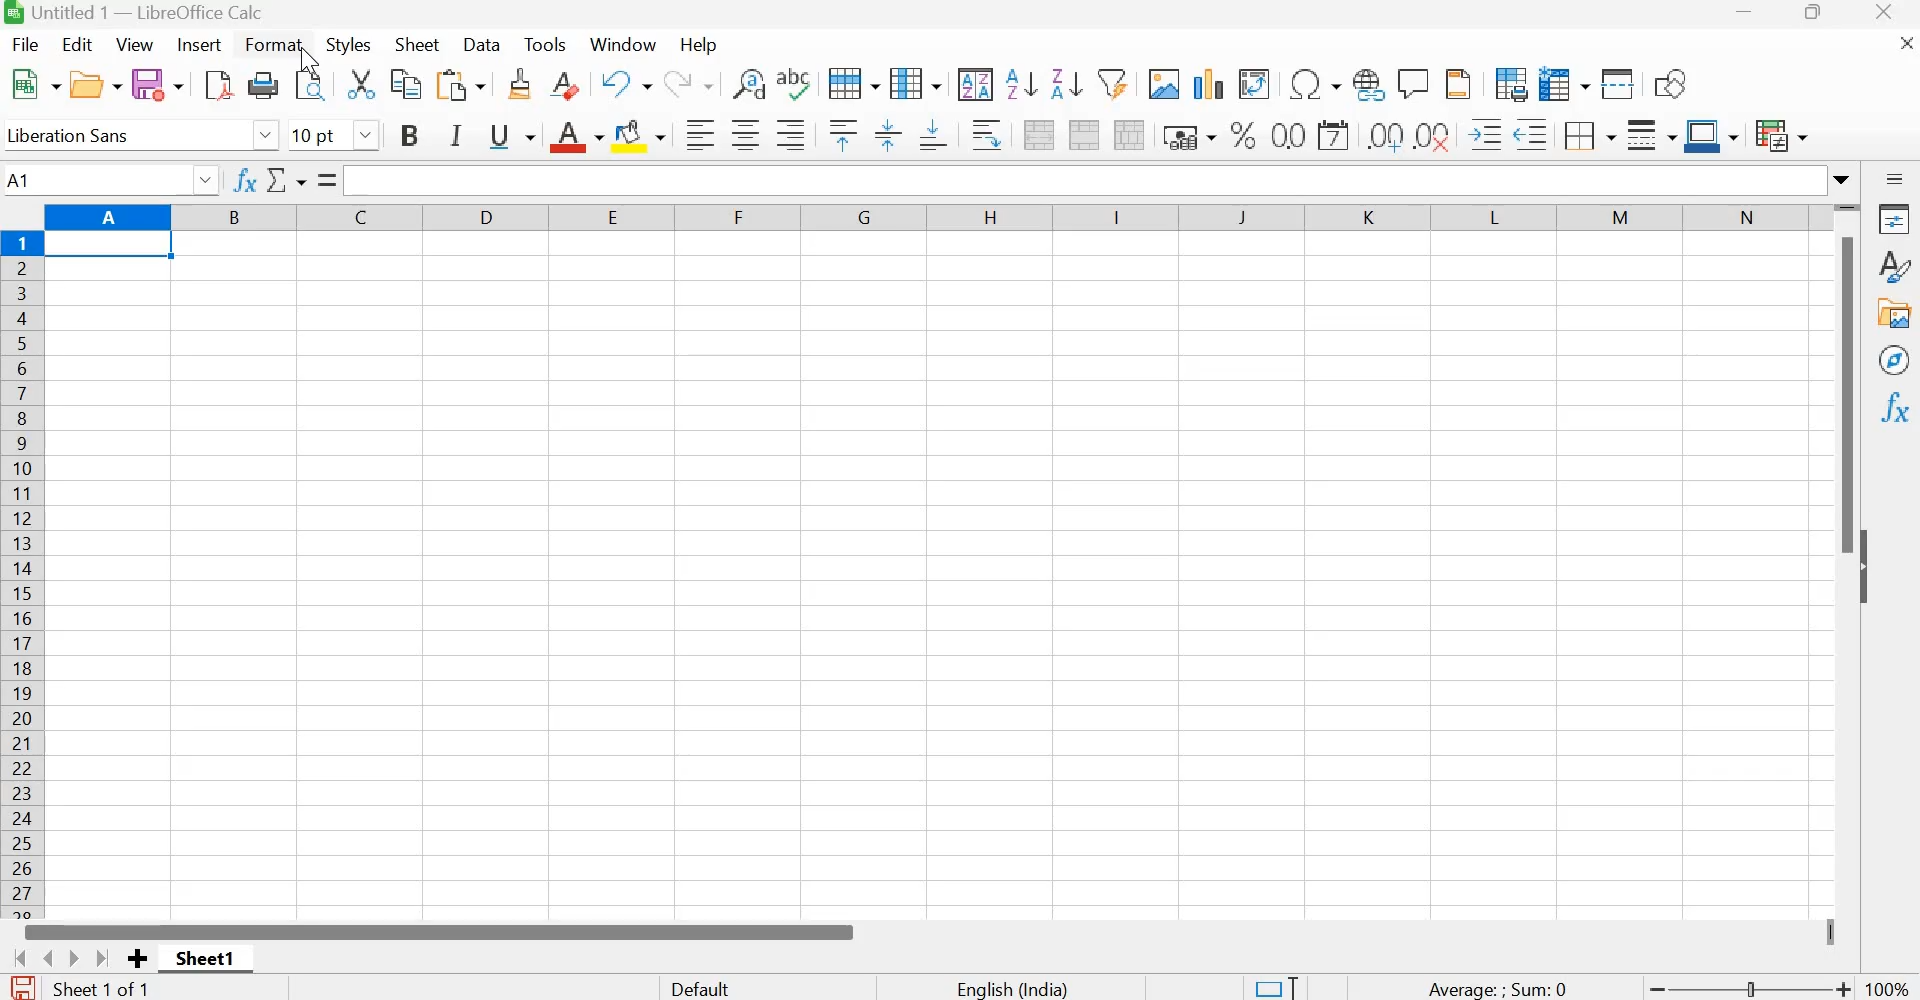 The width and height of the screenshot is (1920, 1000). Describe the element at coordinates (1084, 179) in the screenshot. I see `Input line` at that location.